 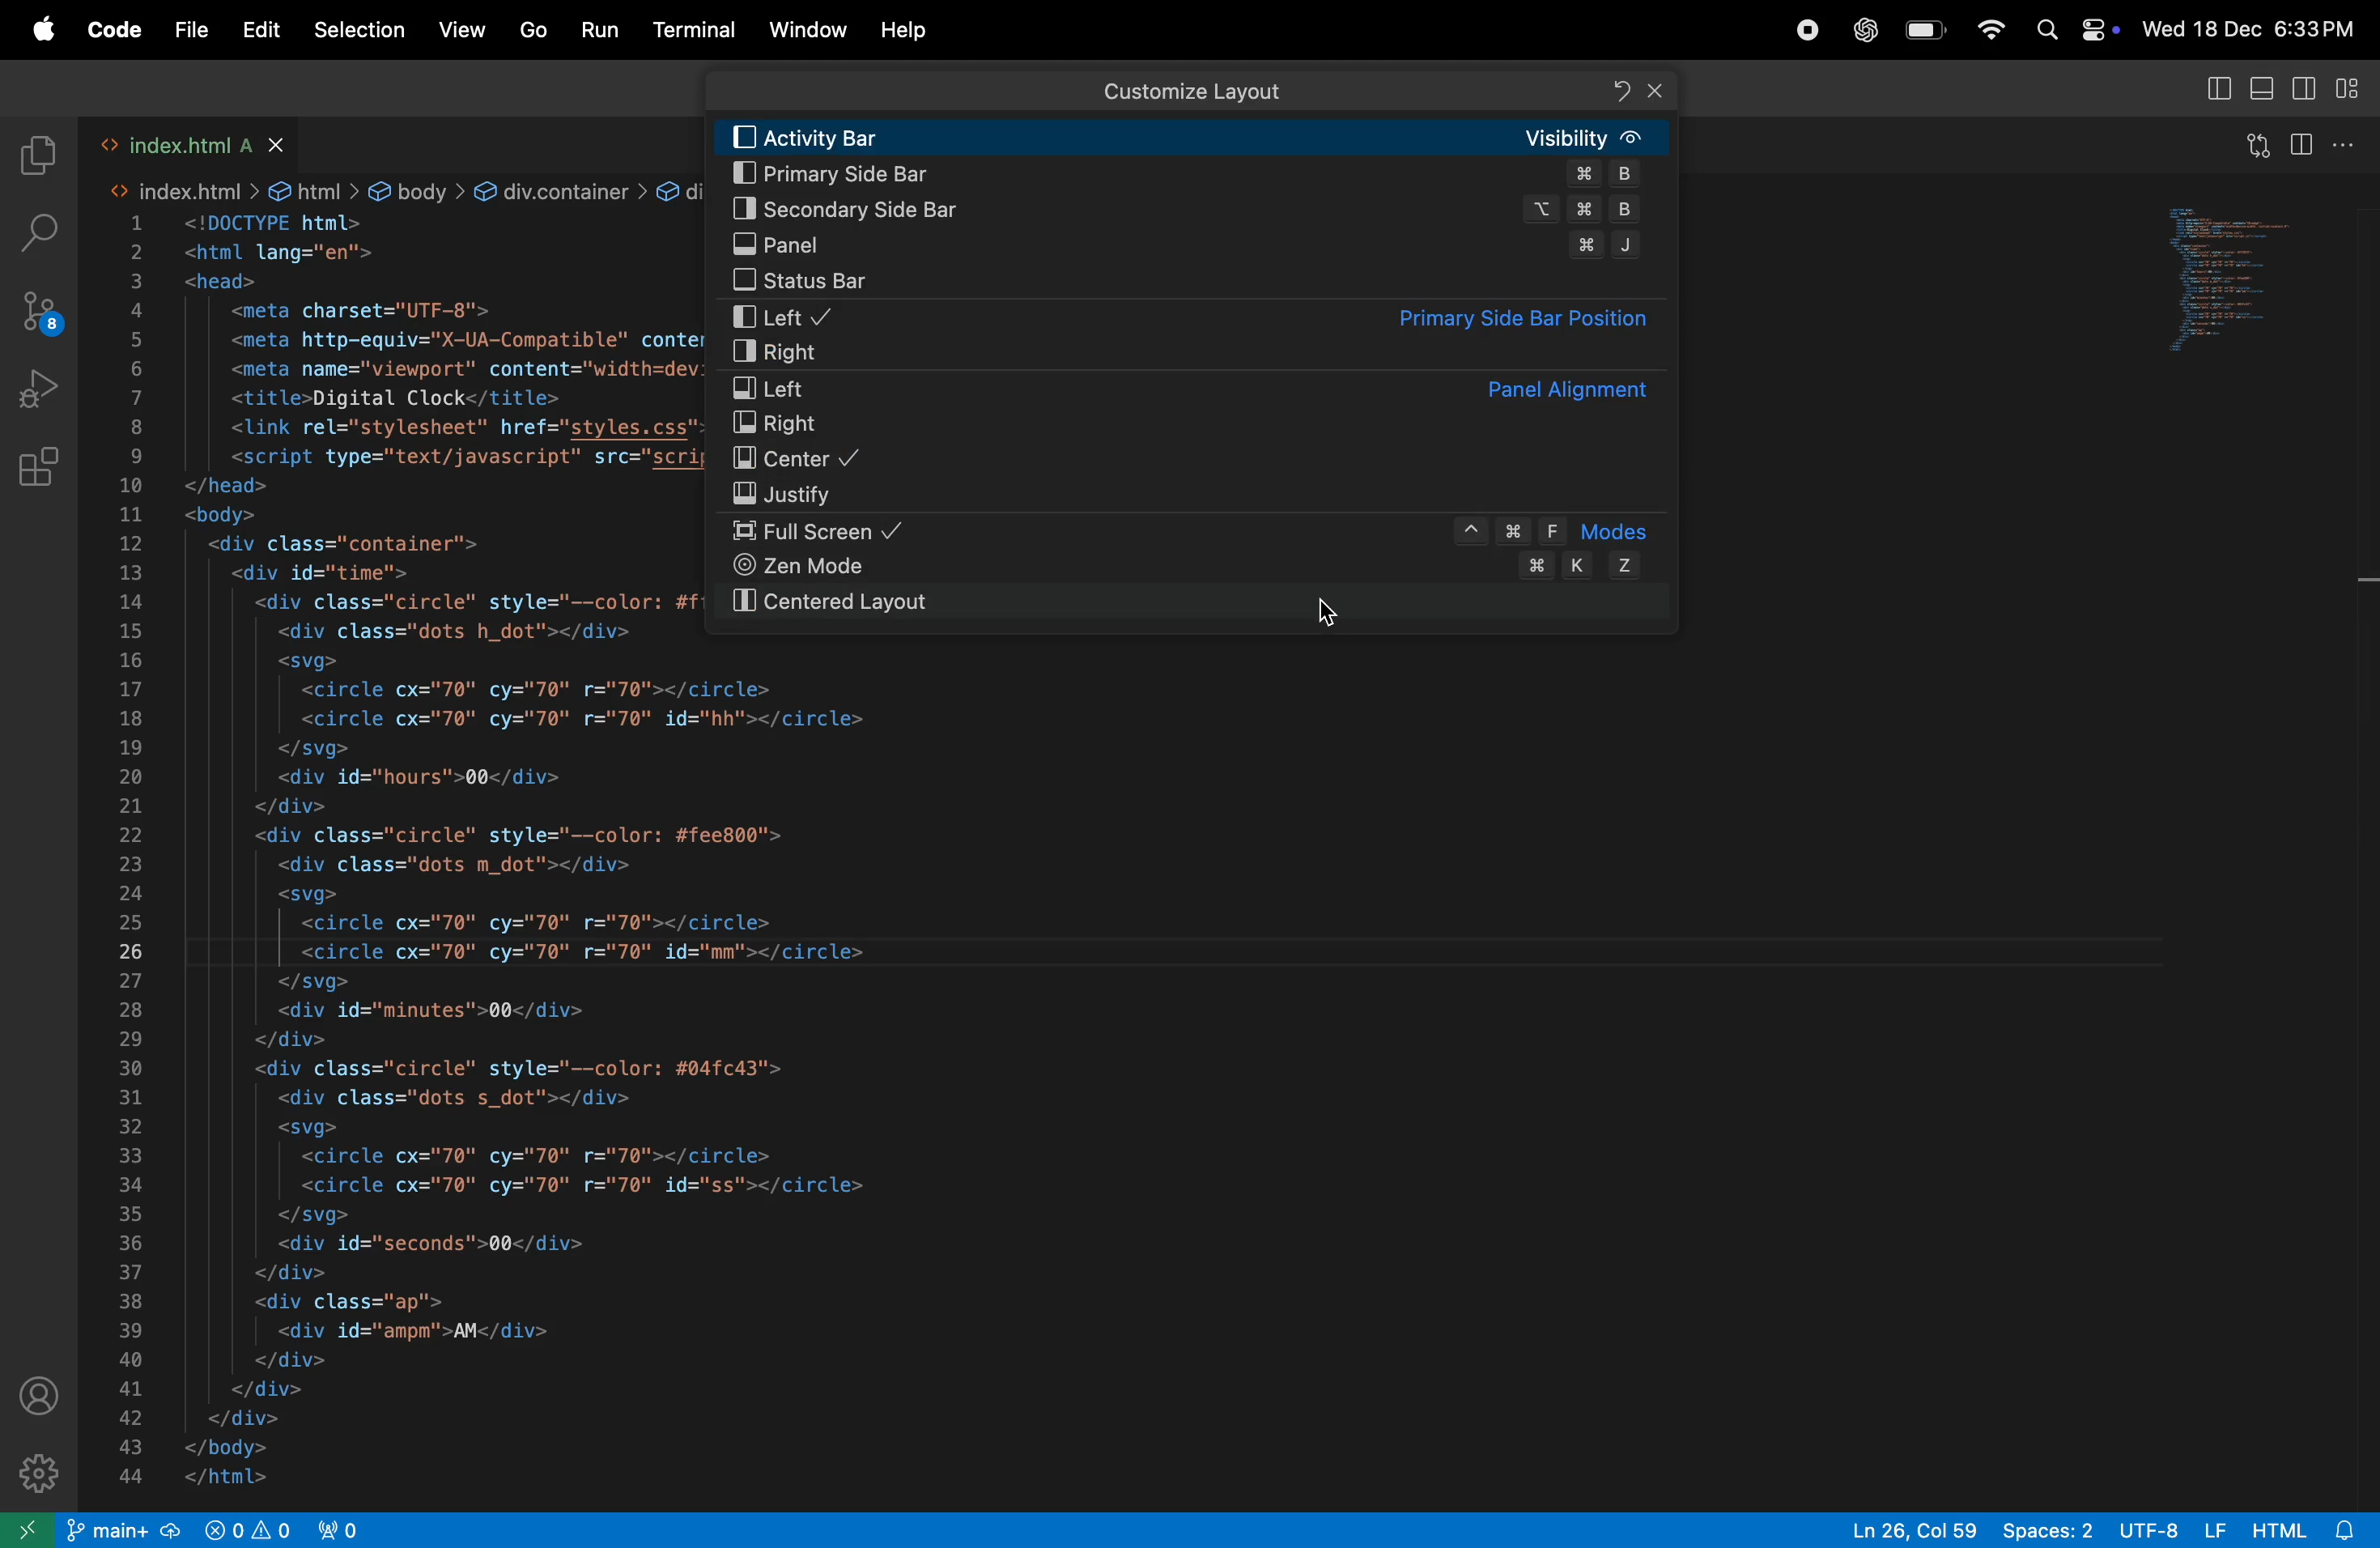 What do you see at coordinates (353, 30) in the screenshot?
I see `selections` at bounding box center [353, 30].